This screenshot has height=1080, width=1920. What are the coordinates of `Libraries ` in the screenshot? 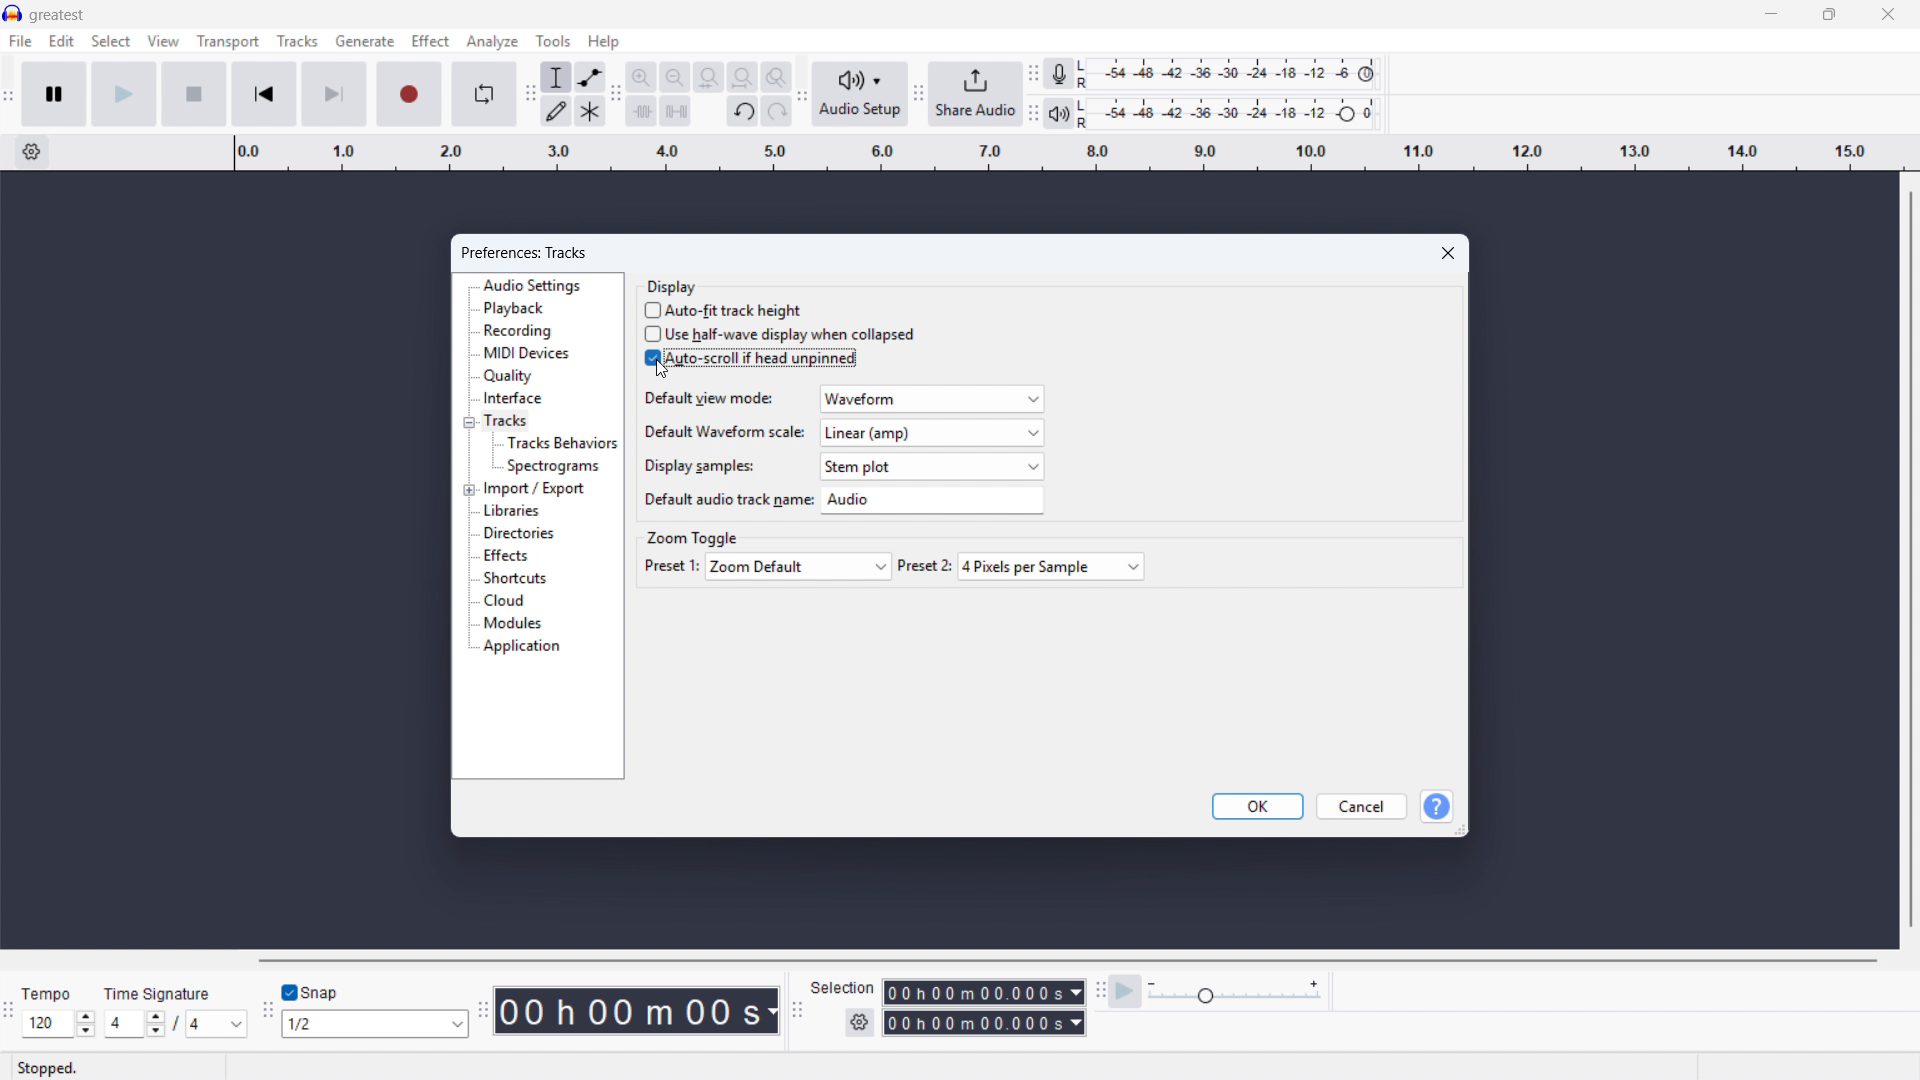 It's located at (511, 510).